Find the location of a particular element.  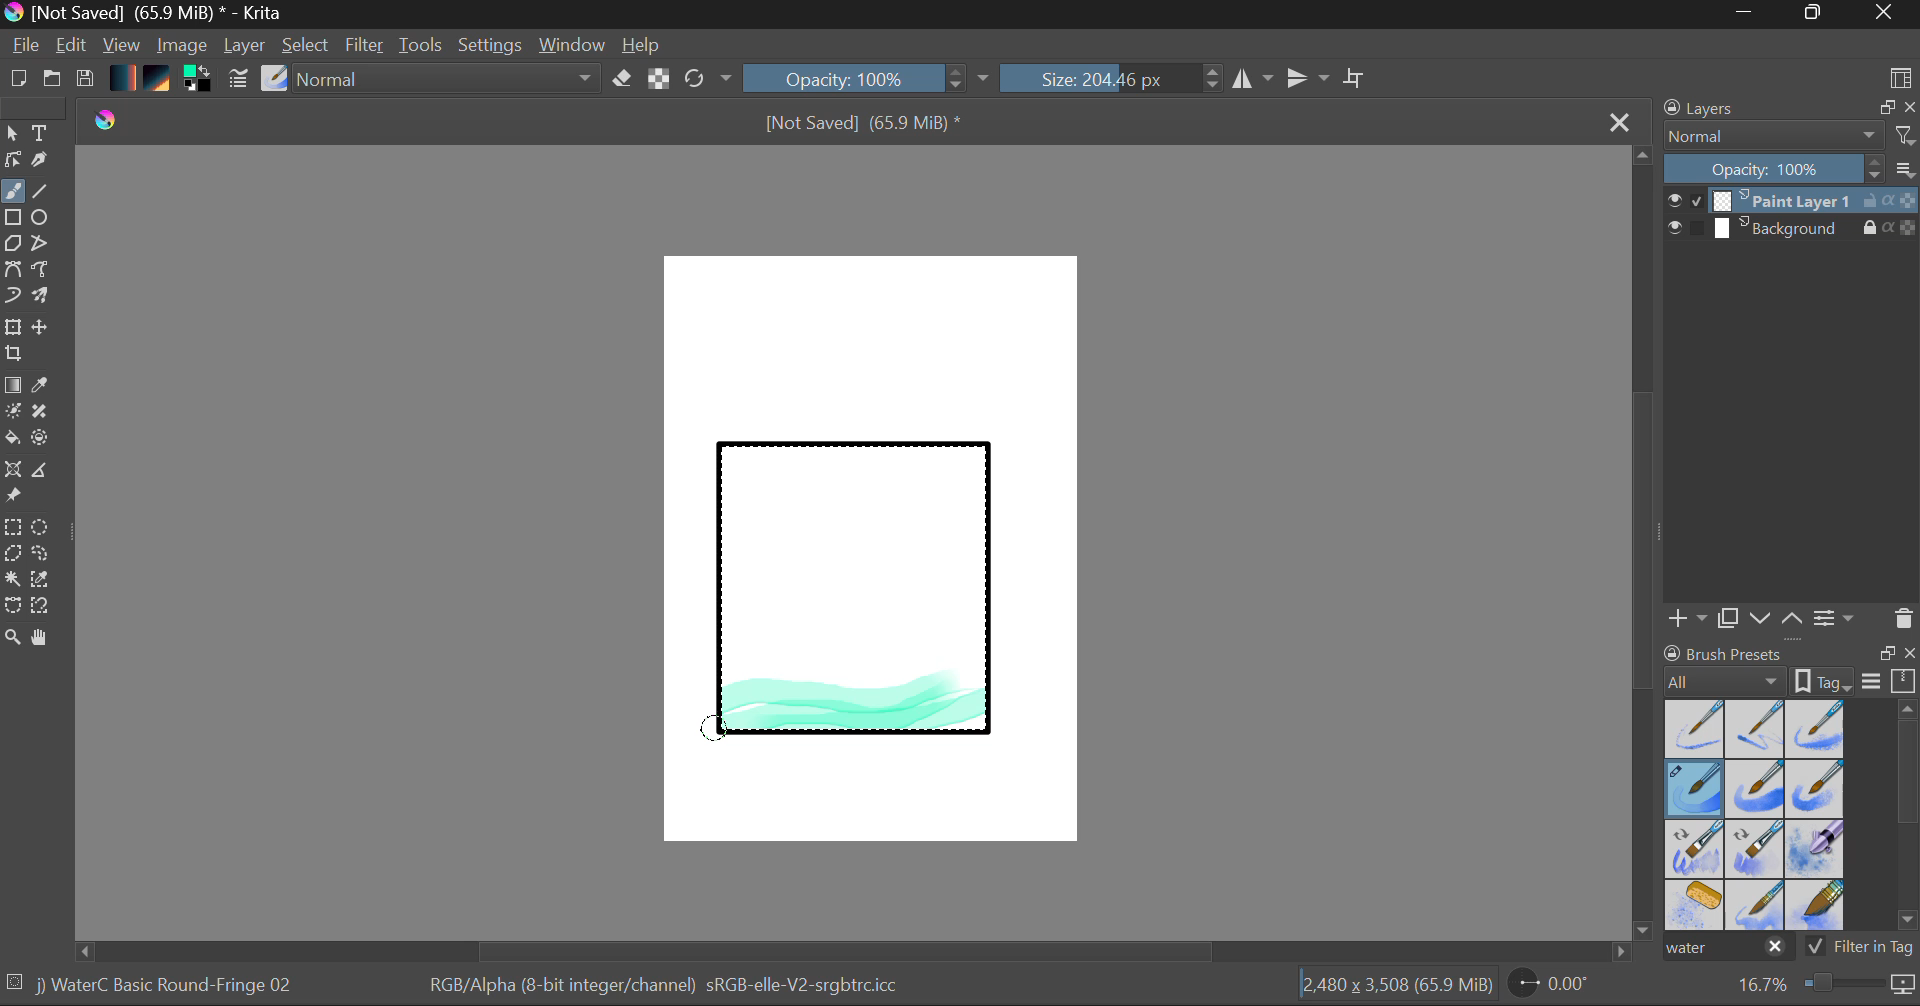

Brush Selected is located at coordinates (168, 987).